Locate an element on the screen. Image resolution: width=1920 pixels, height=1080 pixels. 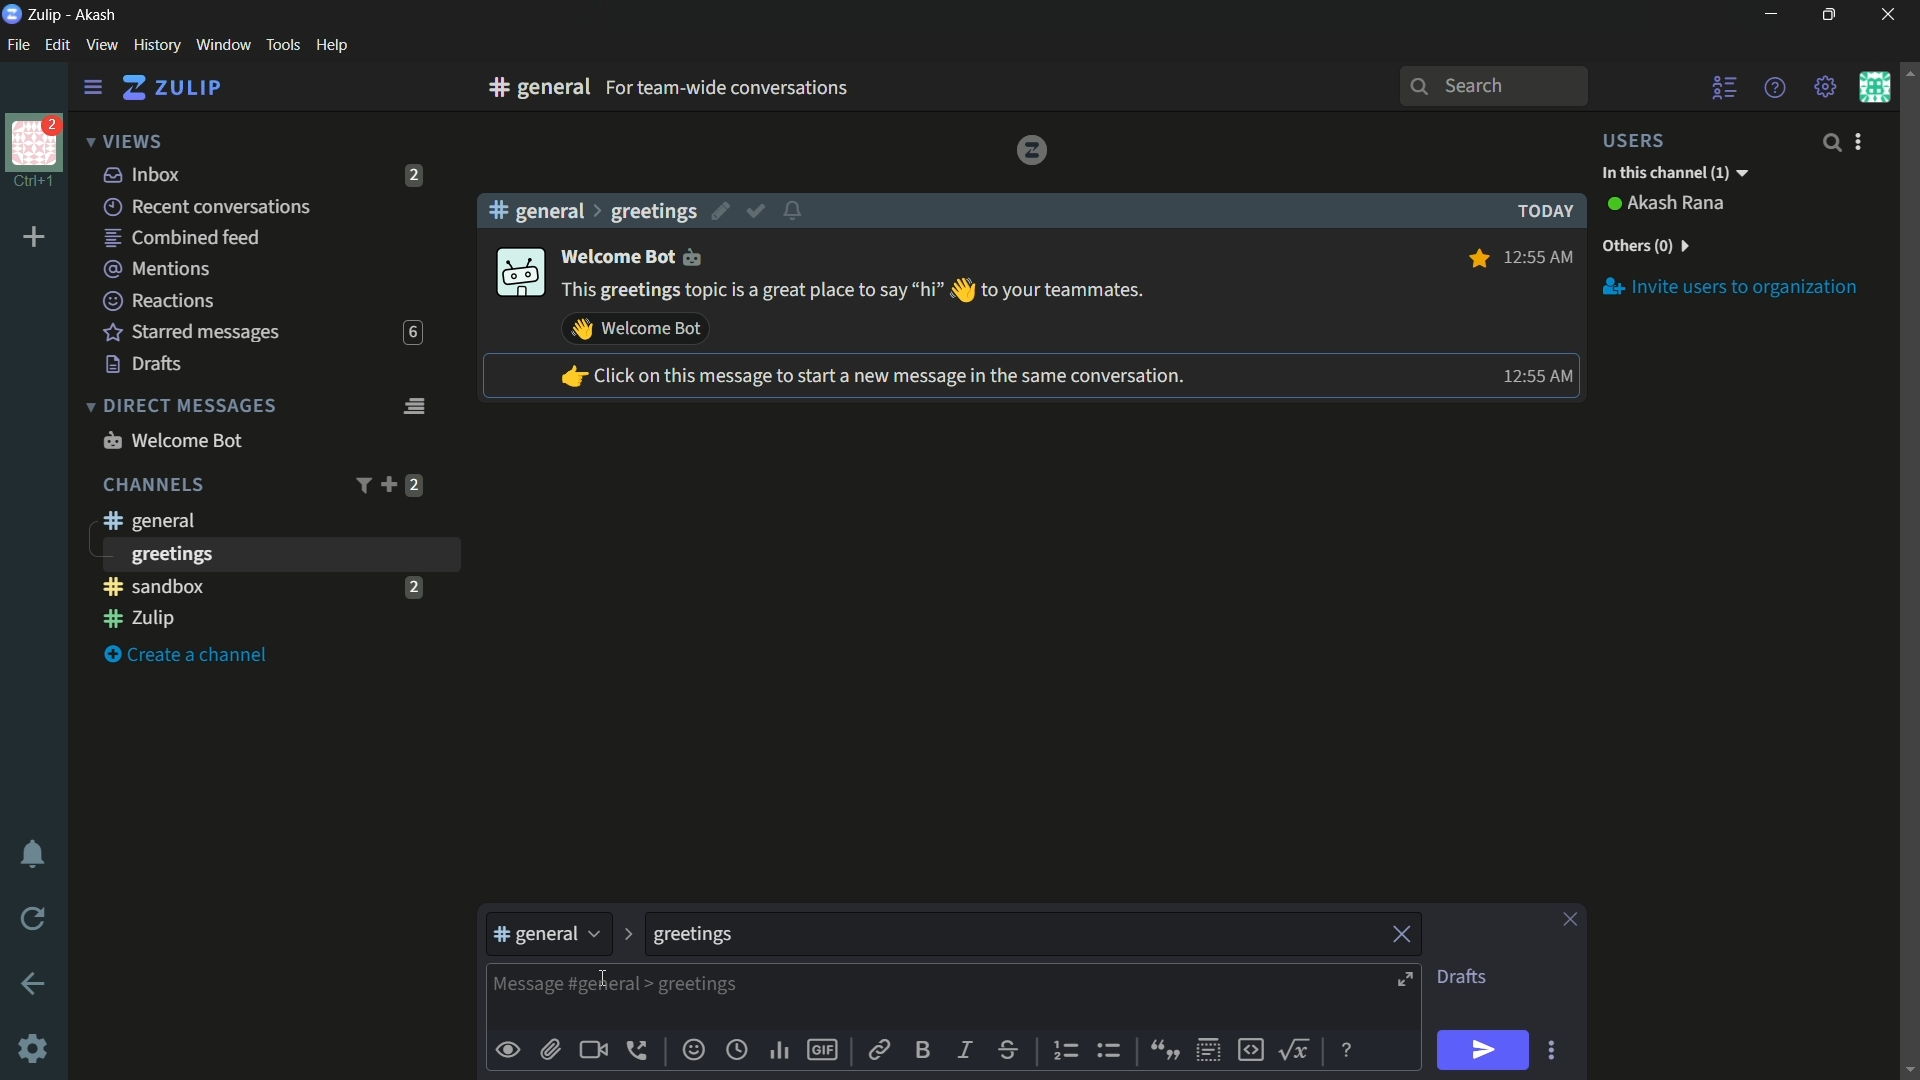
search is located at coordinates (1830, 142).